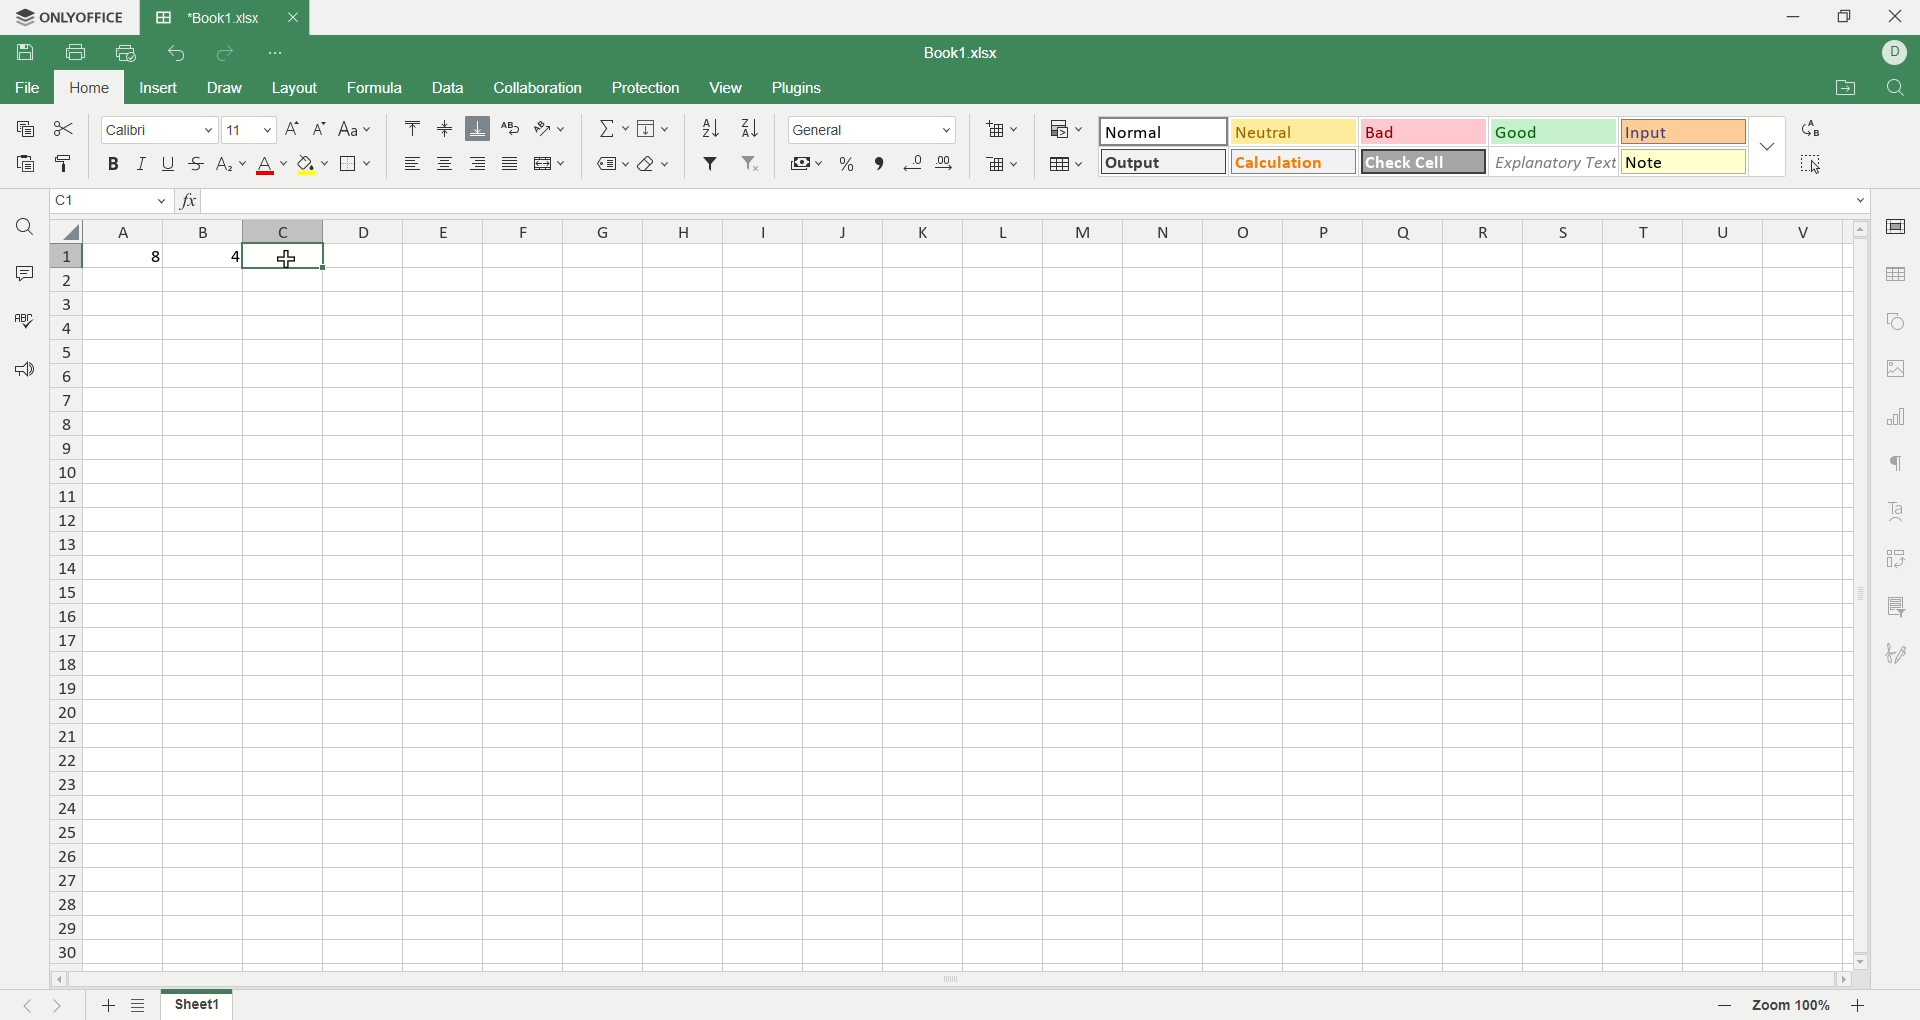  I want to click on insert, so click(157, 89).